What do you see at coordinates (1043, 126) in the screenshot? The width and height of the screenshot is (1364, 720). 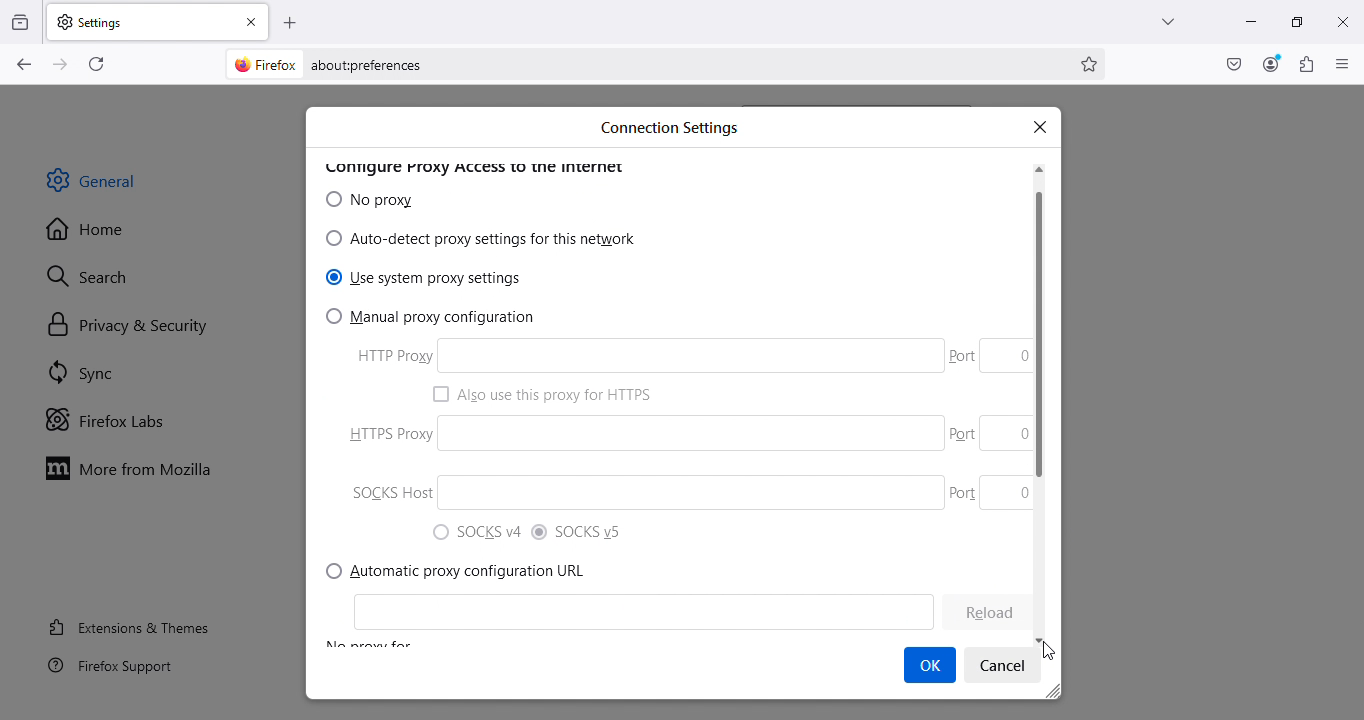 I see `x |close` at bounding box center [1043, 126].